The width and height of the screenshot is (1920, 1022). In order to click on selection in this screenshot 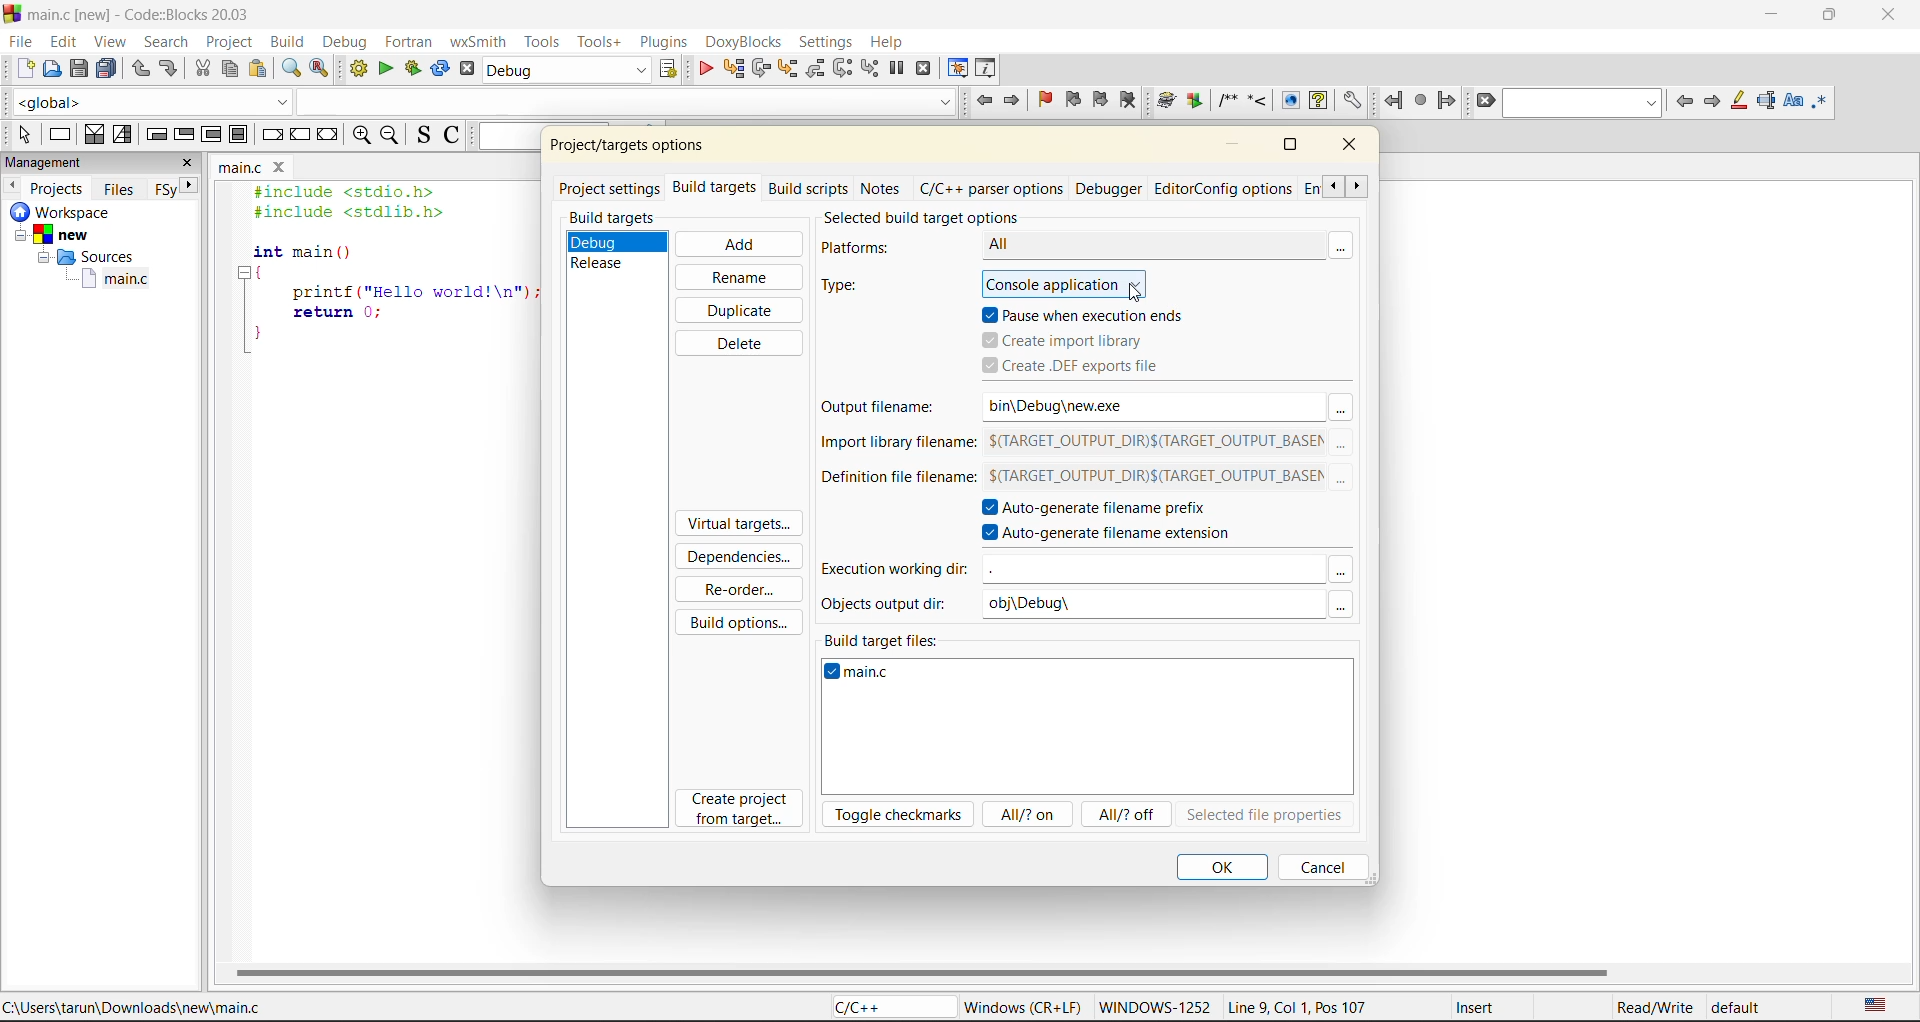, I will do `click(125, 134)`.